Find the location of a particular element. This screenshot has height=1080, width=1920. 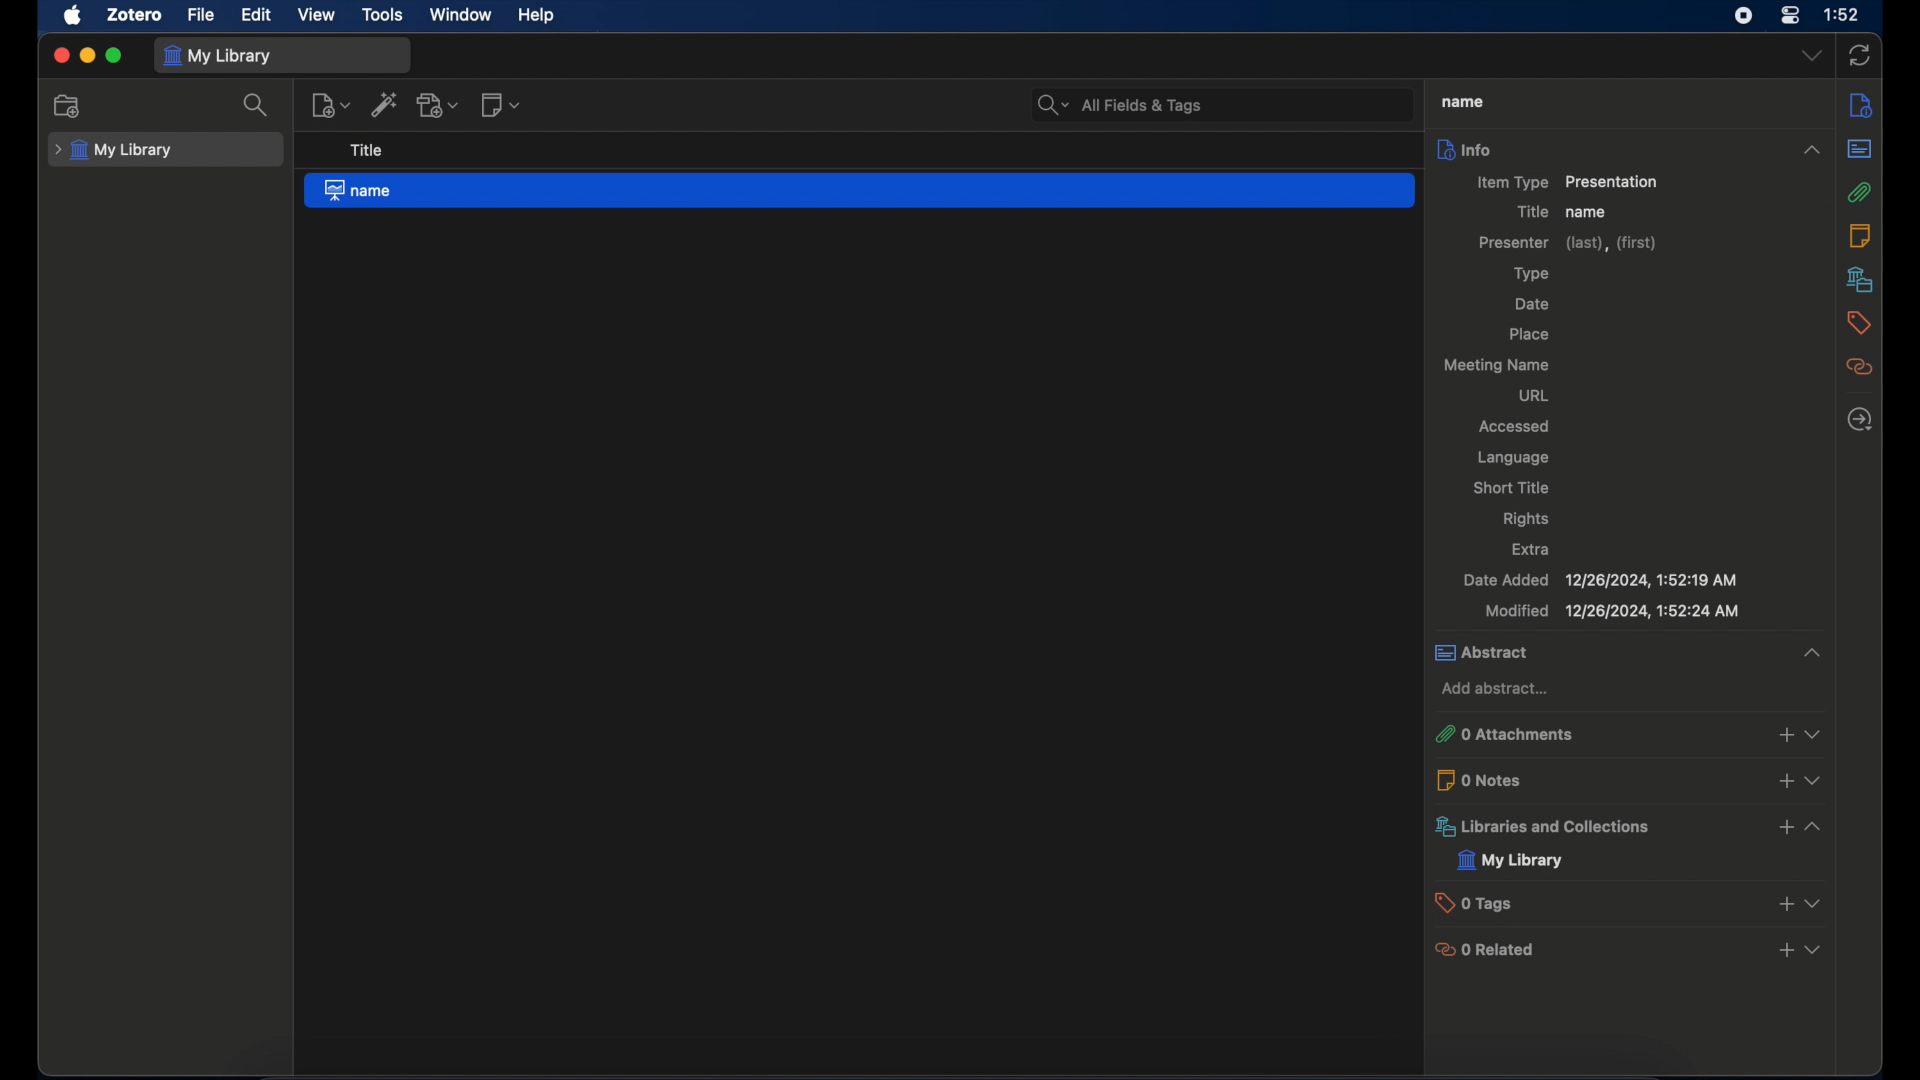

attachments is located at coordinates (1860, 192).